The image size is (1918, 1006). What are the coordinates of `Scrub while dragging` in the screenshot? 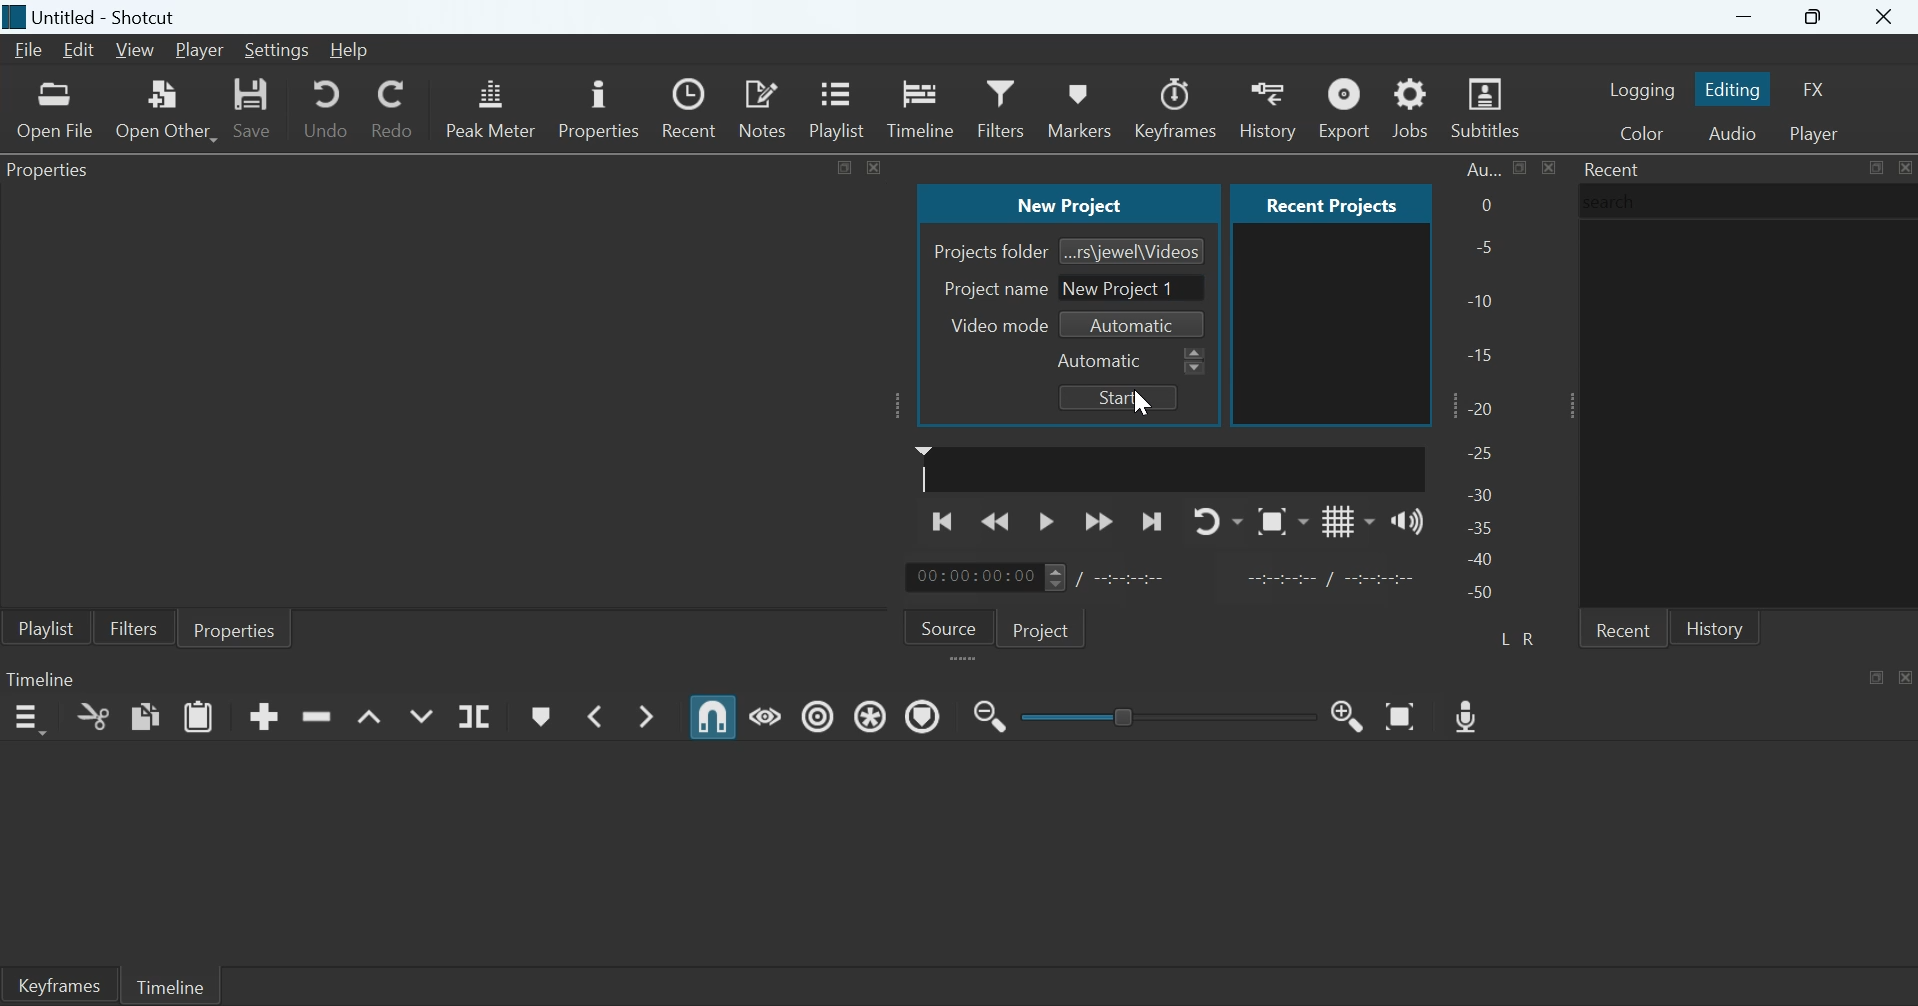 It's located at (766, 714).